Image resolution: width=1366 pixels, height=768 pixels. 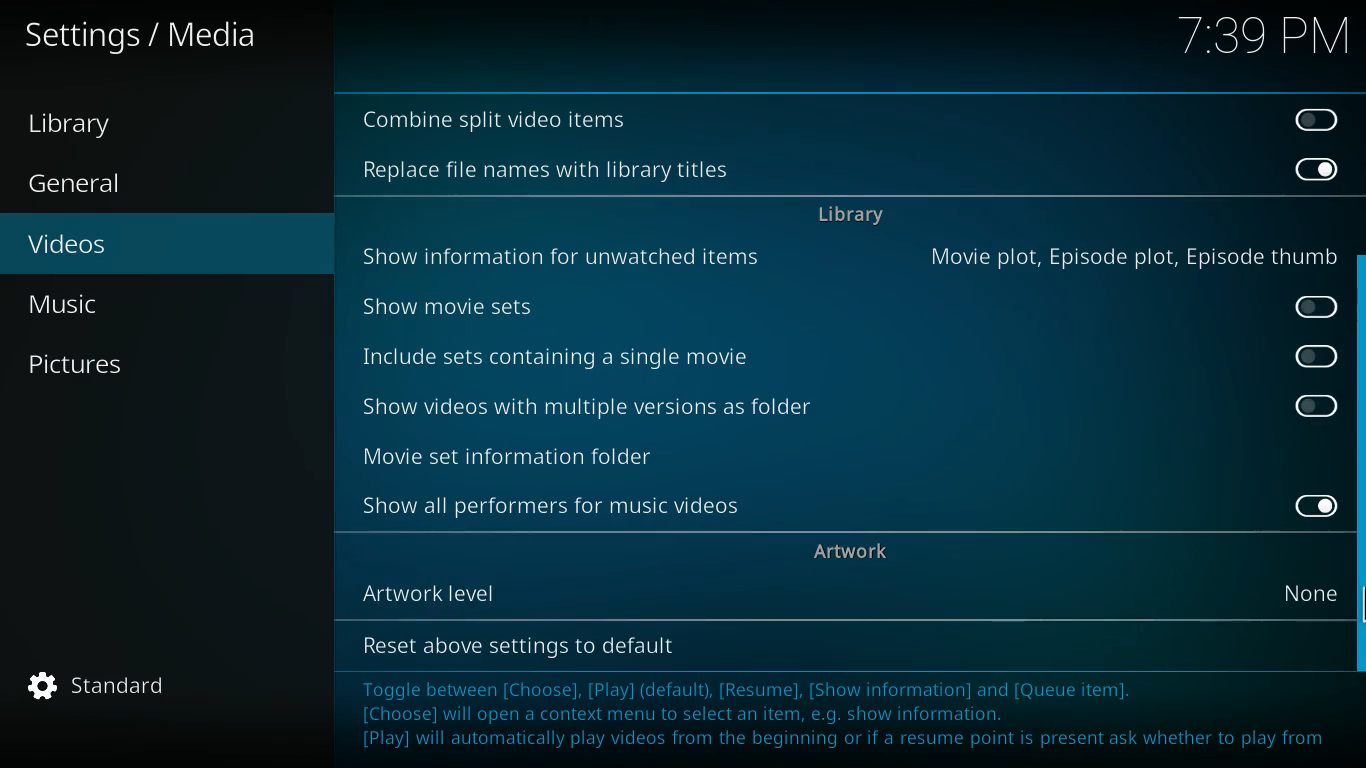 What do you see at coordinates (559, 508) in the screenshot?
I see `show all performers` at bounding box center [559, 508].